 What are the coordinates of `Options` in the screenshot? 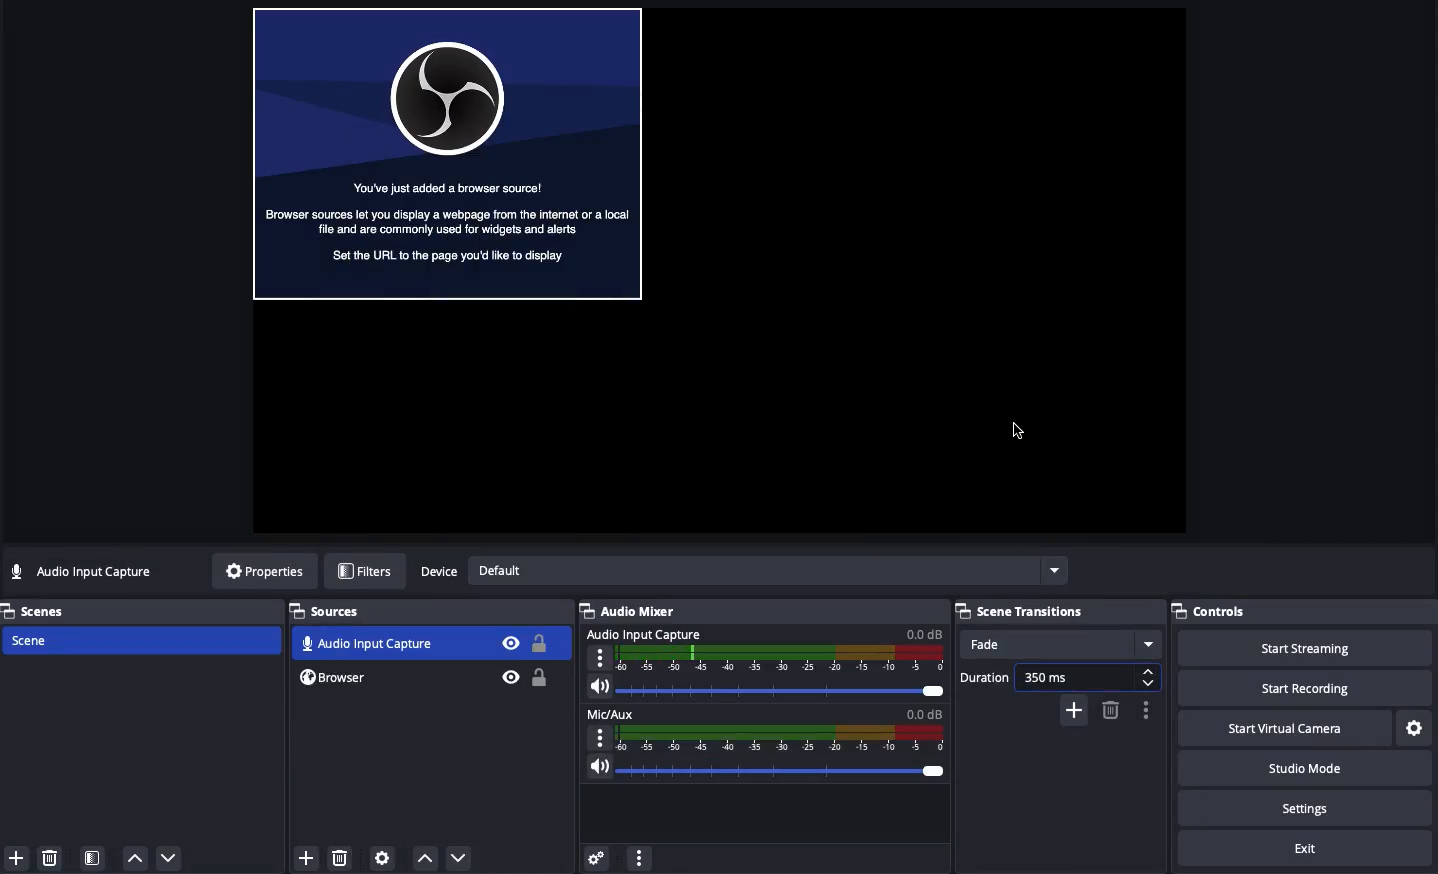 It's located at (639, 855).